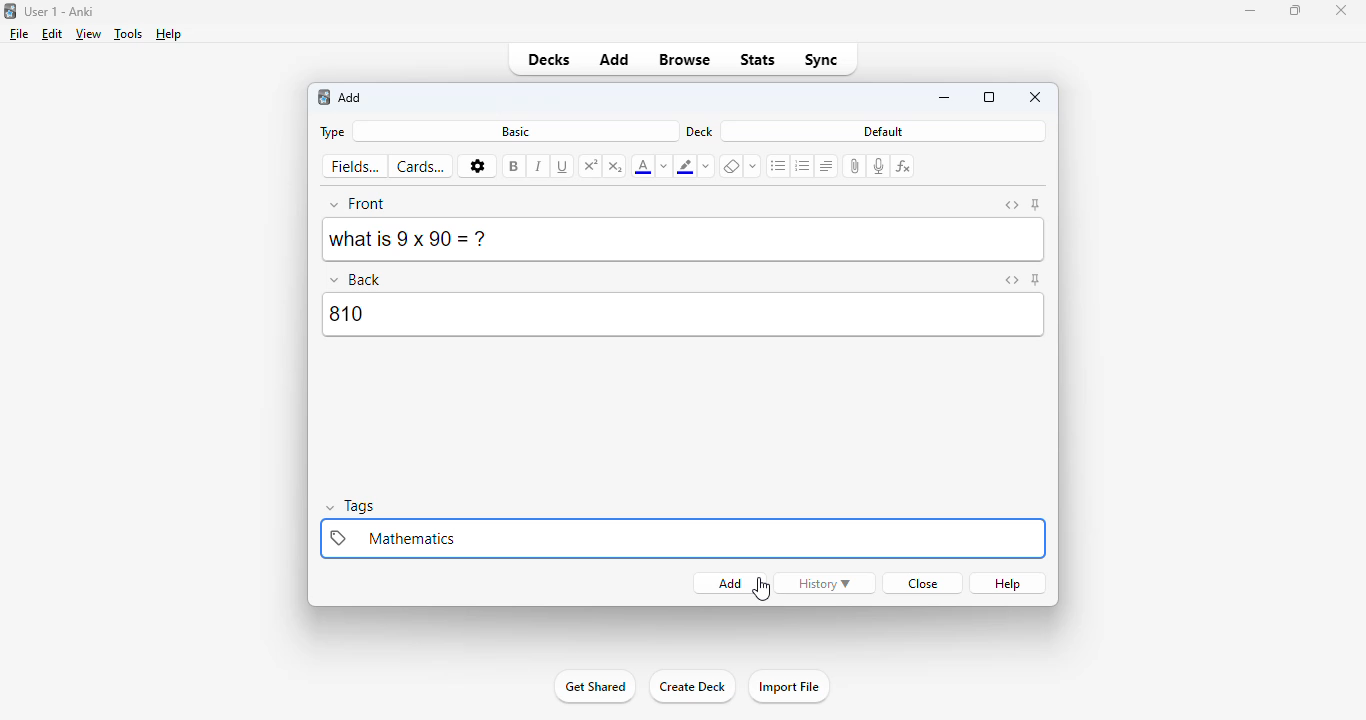 The height and width of the screenshot is (720, 1366). What do you see at coordinates (353, 507) in the screenshot?
I see `tags` at bounding box center [353, 507].